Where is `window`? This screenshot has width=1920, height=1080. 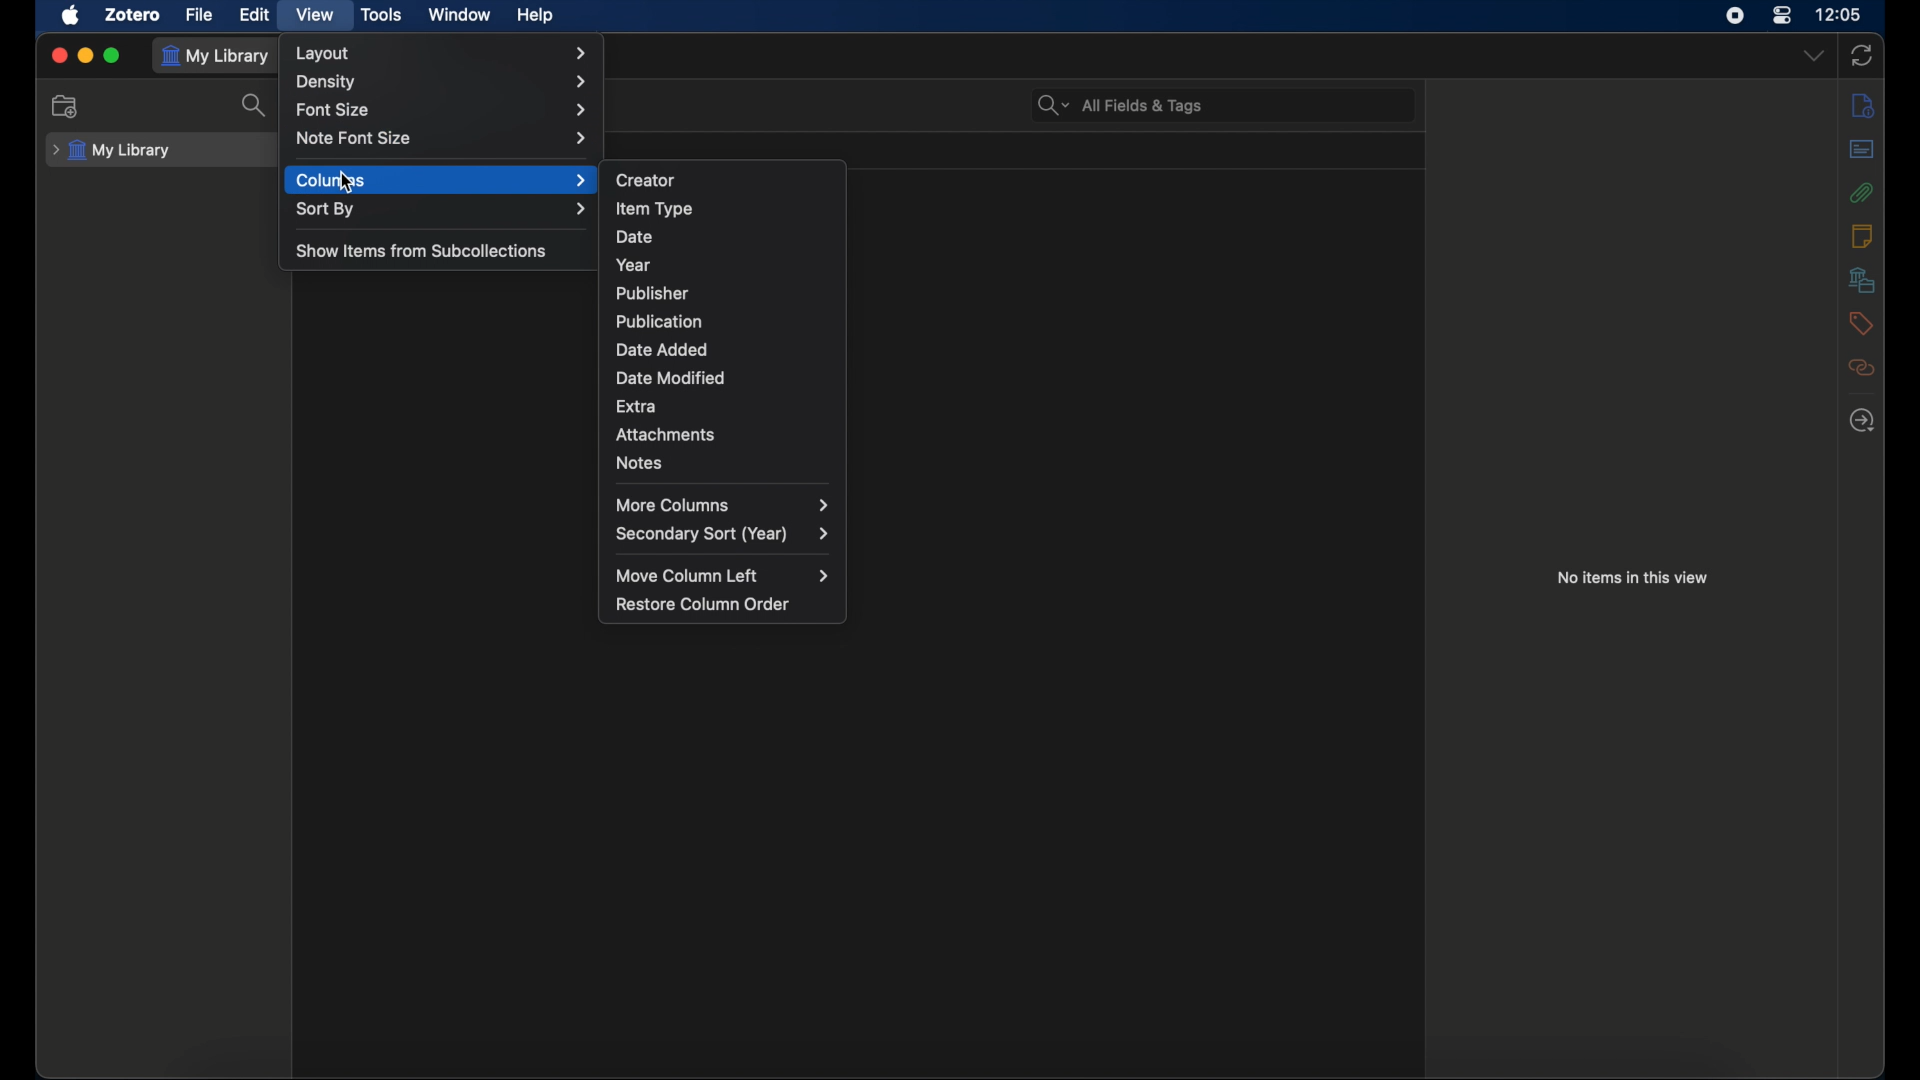 window is located at coordinates (458, 13).